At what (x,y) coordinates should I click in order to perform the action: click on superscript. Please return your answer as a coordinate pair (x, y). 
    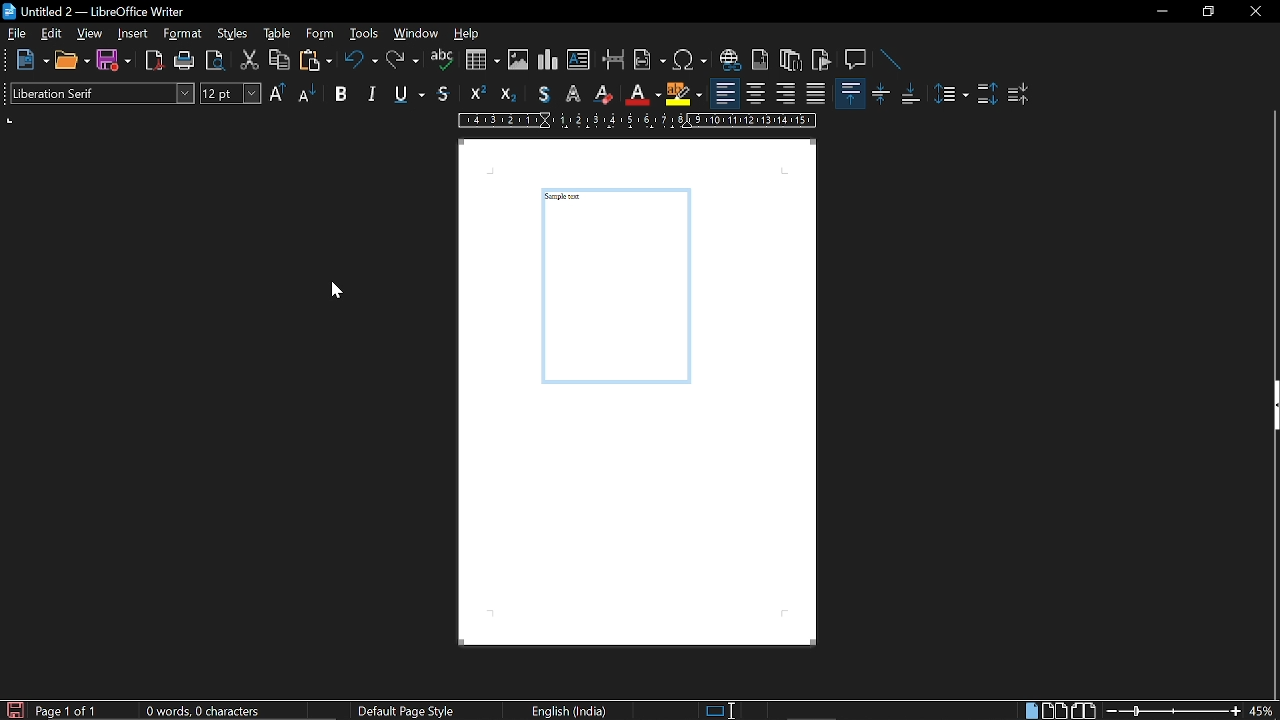
    Looking at the image, I should click on (481, 95).